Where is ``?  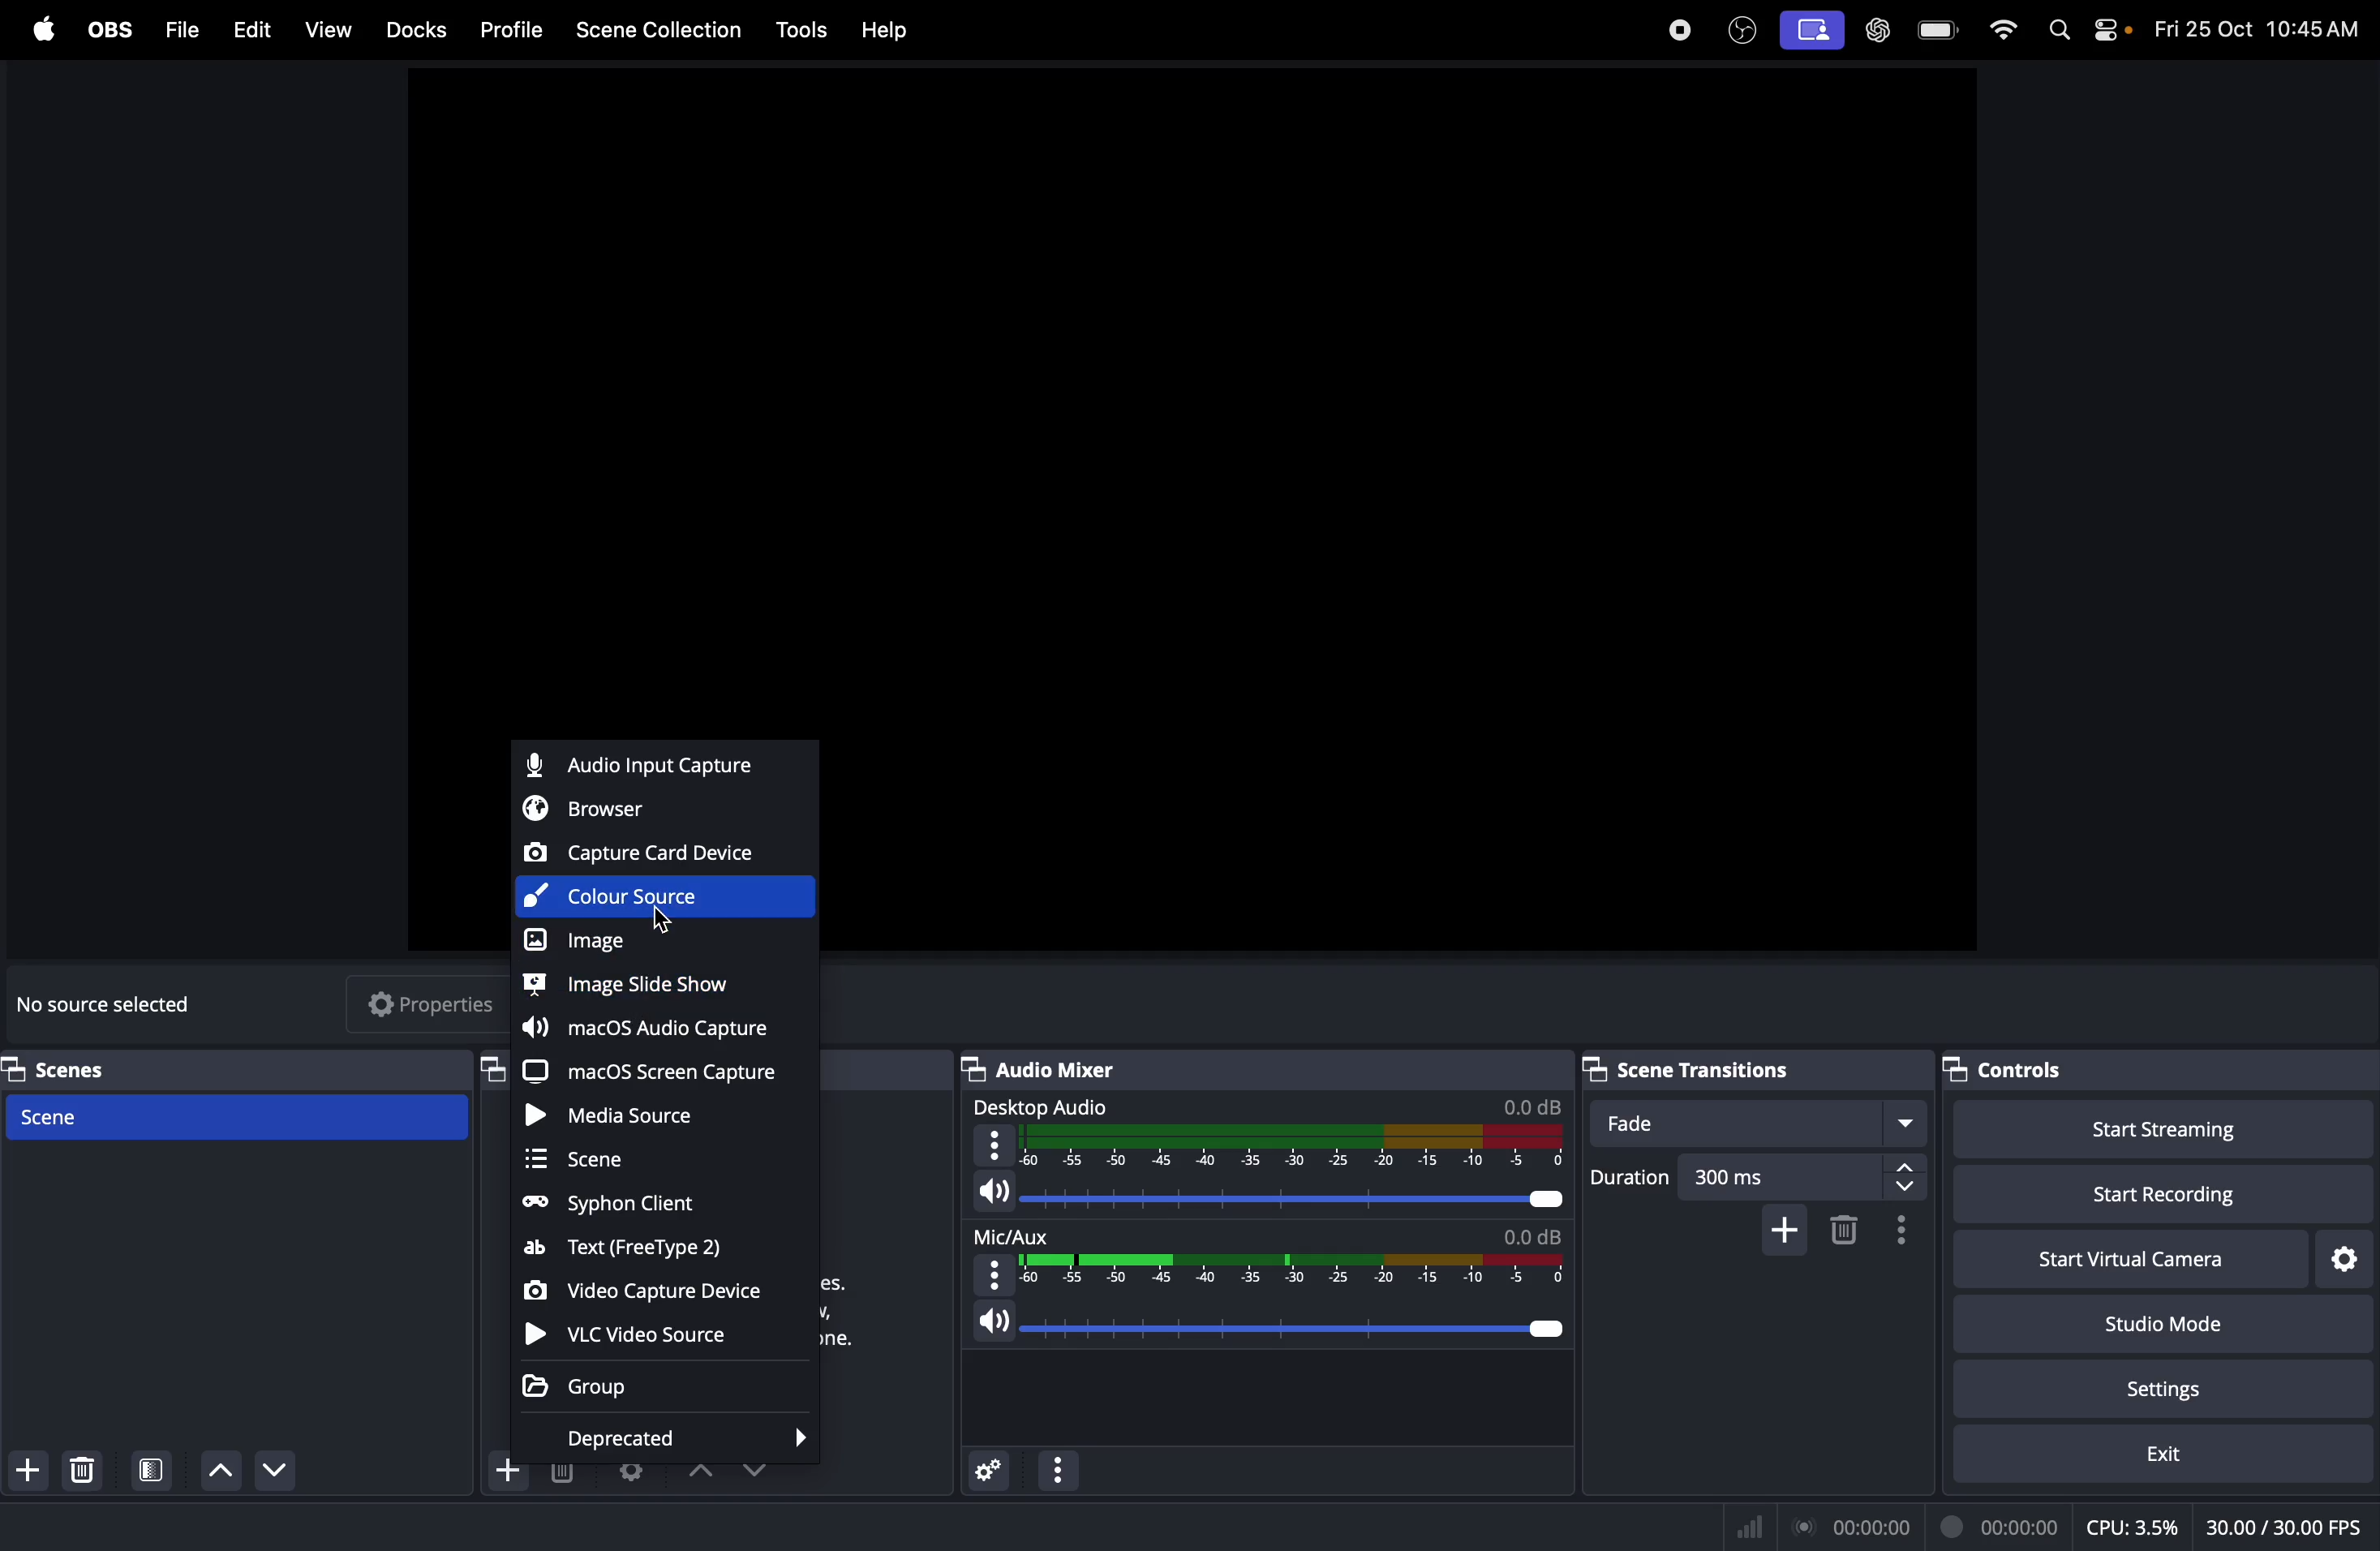  is located at coordinates (1278, 1267).